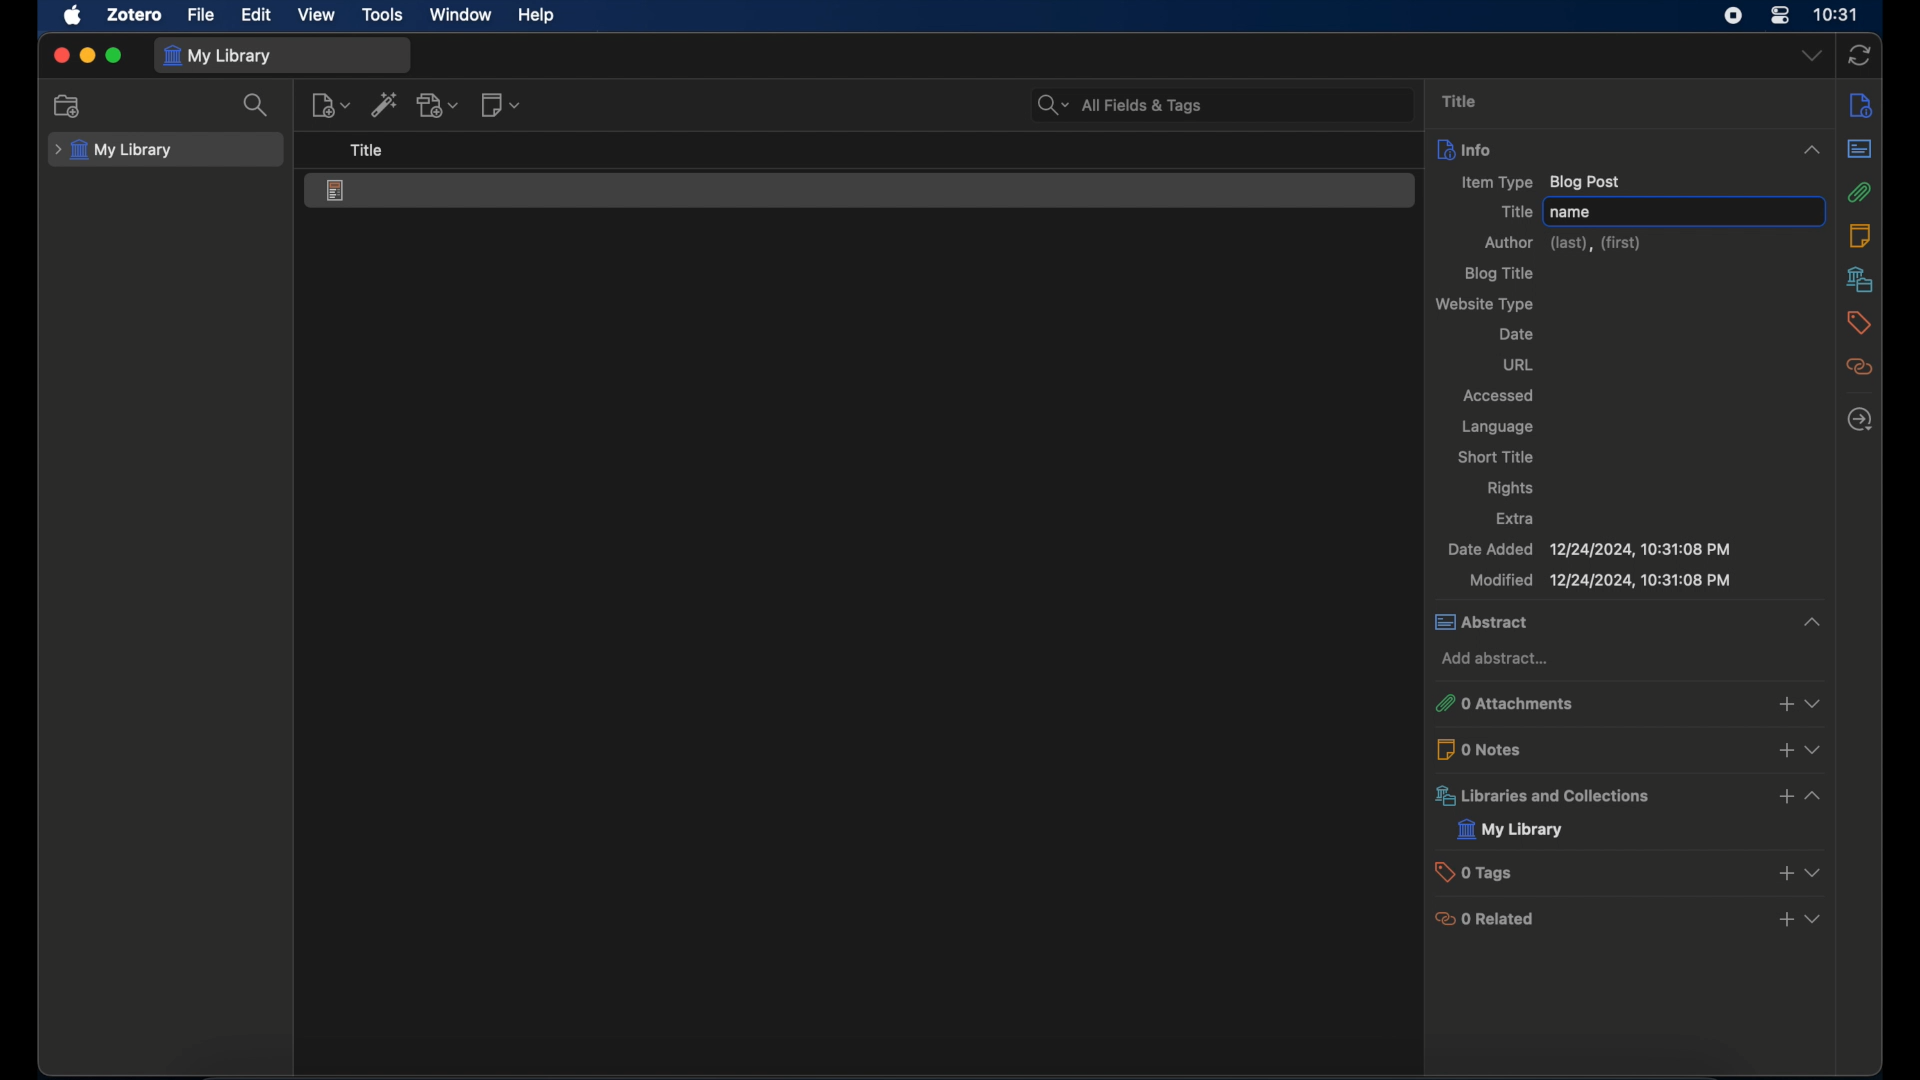 This screenshot has height=1080, width=1920. What do you see at coordinates (1502, 274) in the screenshot?
I see `blog title` at bounding box center [1502, 274].